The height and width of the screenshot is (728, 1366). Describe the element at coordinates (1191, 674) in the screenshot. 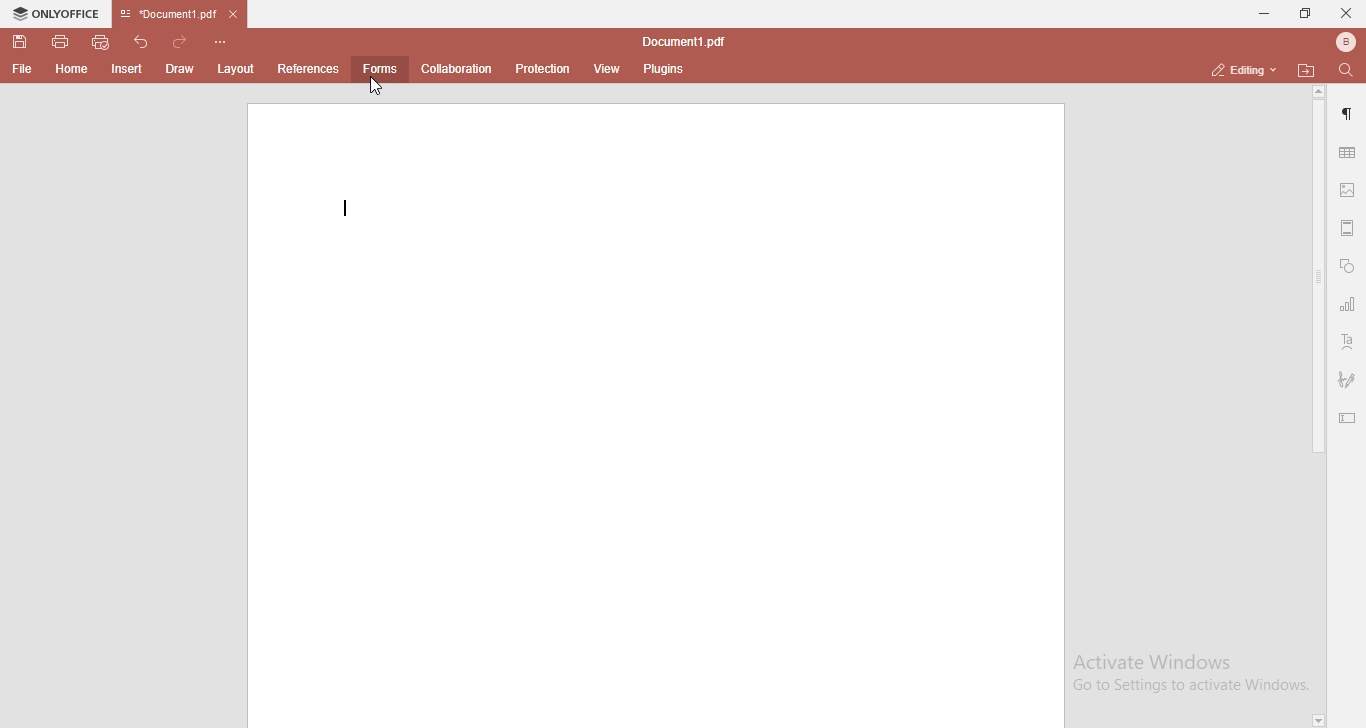

I see `Activate Windows
Go to Settings to activate Windows.` at that location.